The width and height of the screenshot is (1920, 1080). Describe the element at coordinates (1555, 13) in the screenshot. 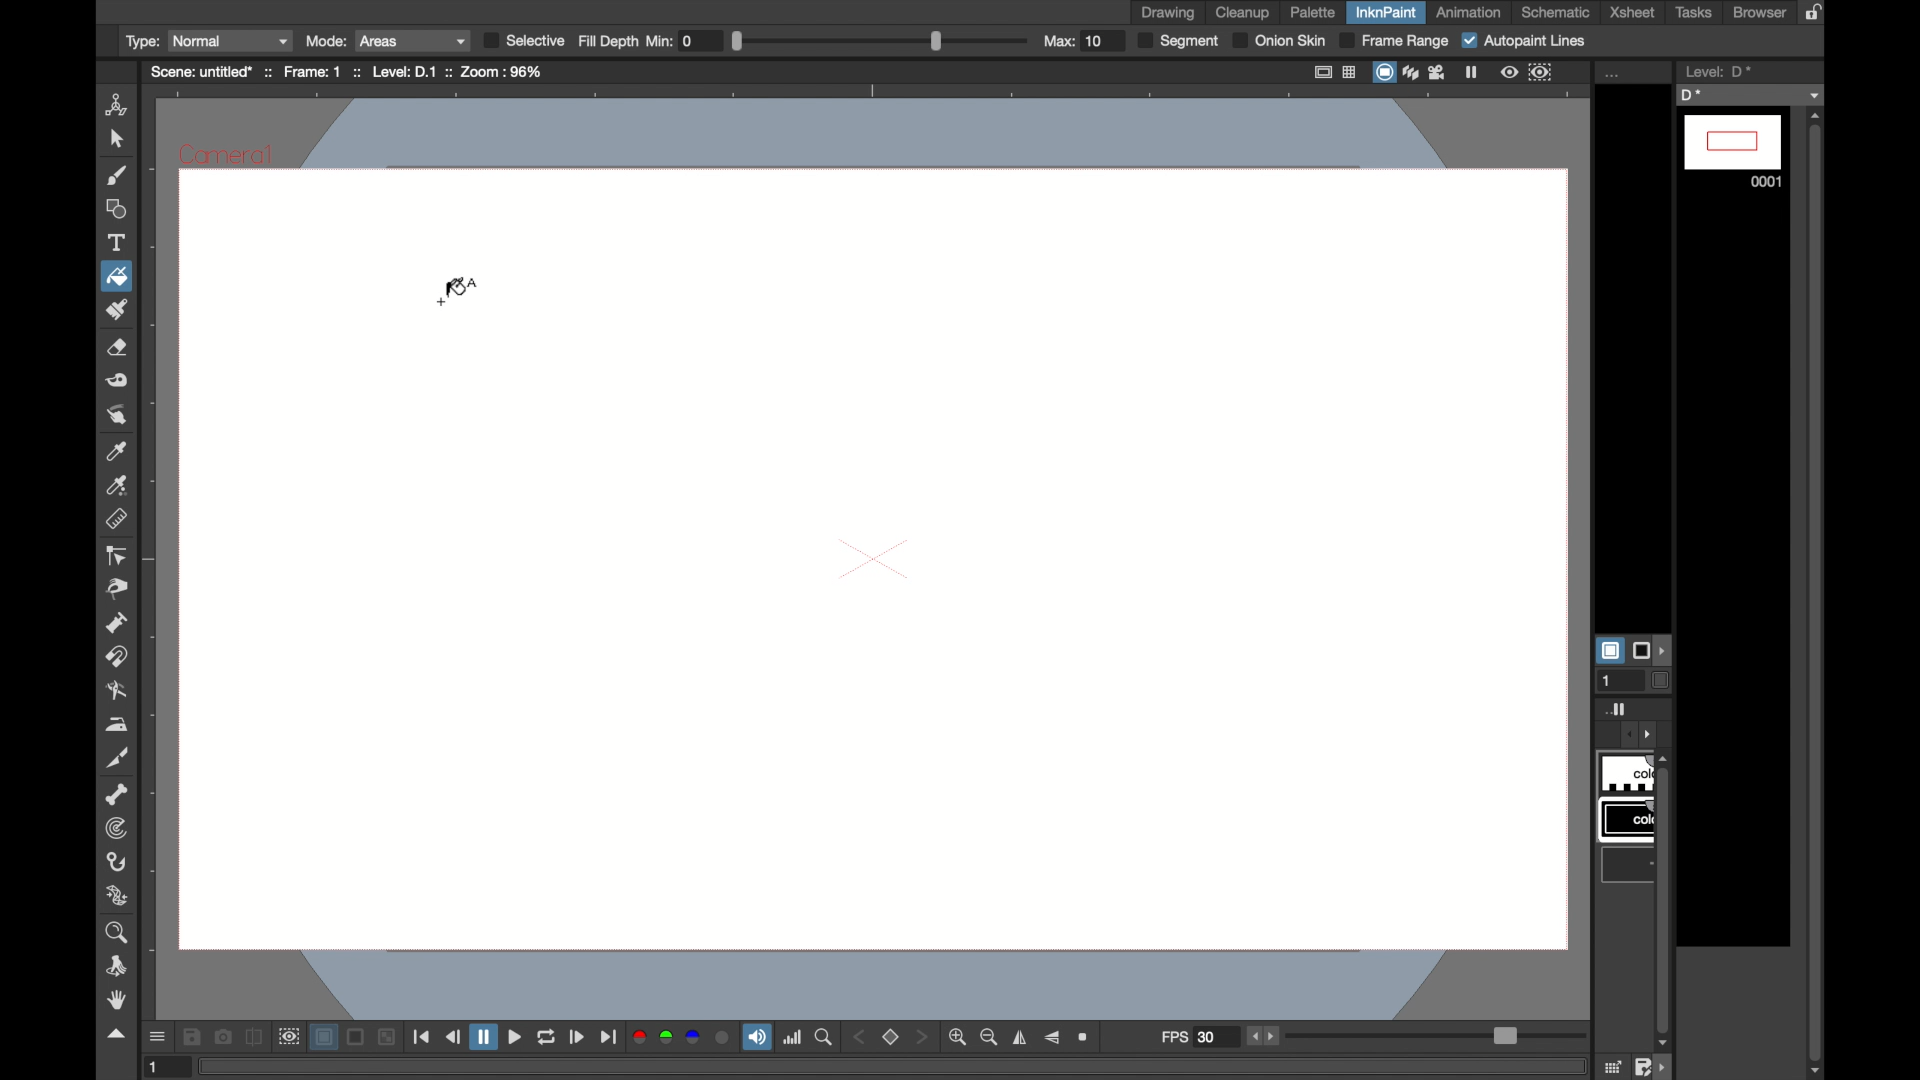

I see `schematic` at that location.